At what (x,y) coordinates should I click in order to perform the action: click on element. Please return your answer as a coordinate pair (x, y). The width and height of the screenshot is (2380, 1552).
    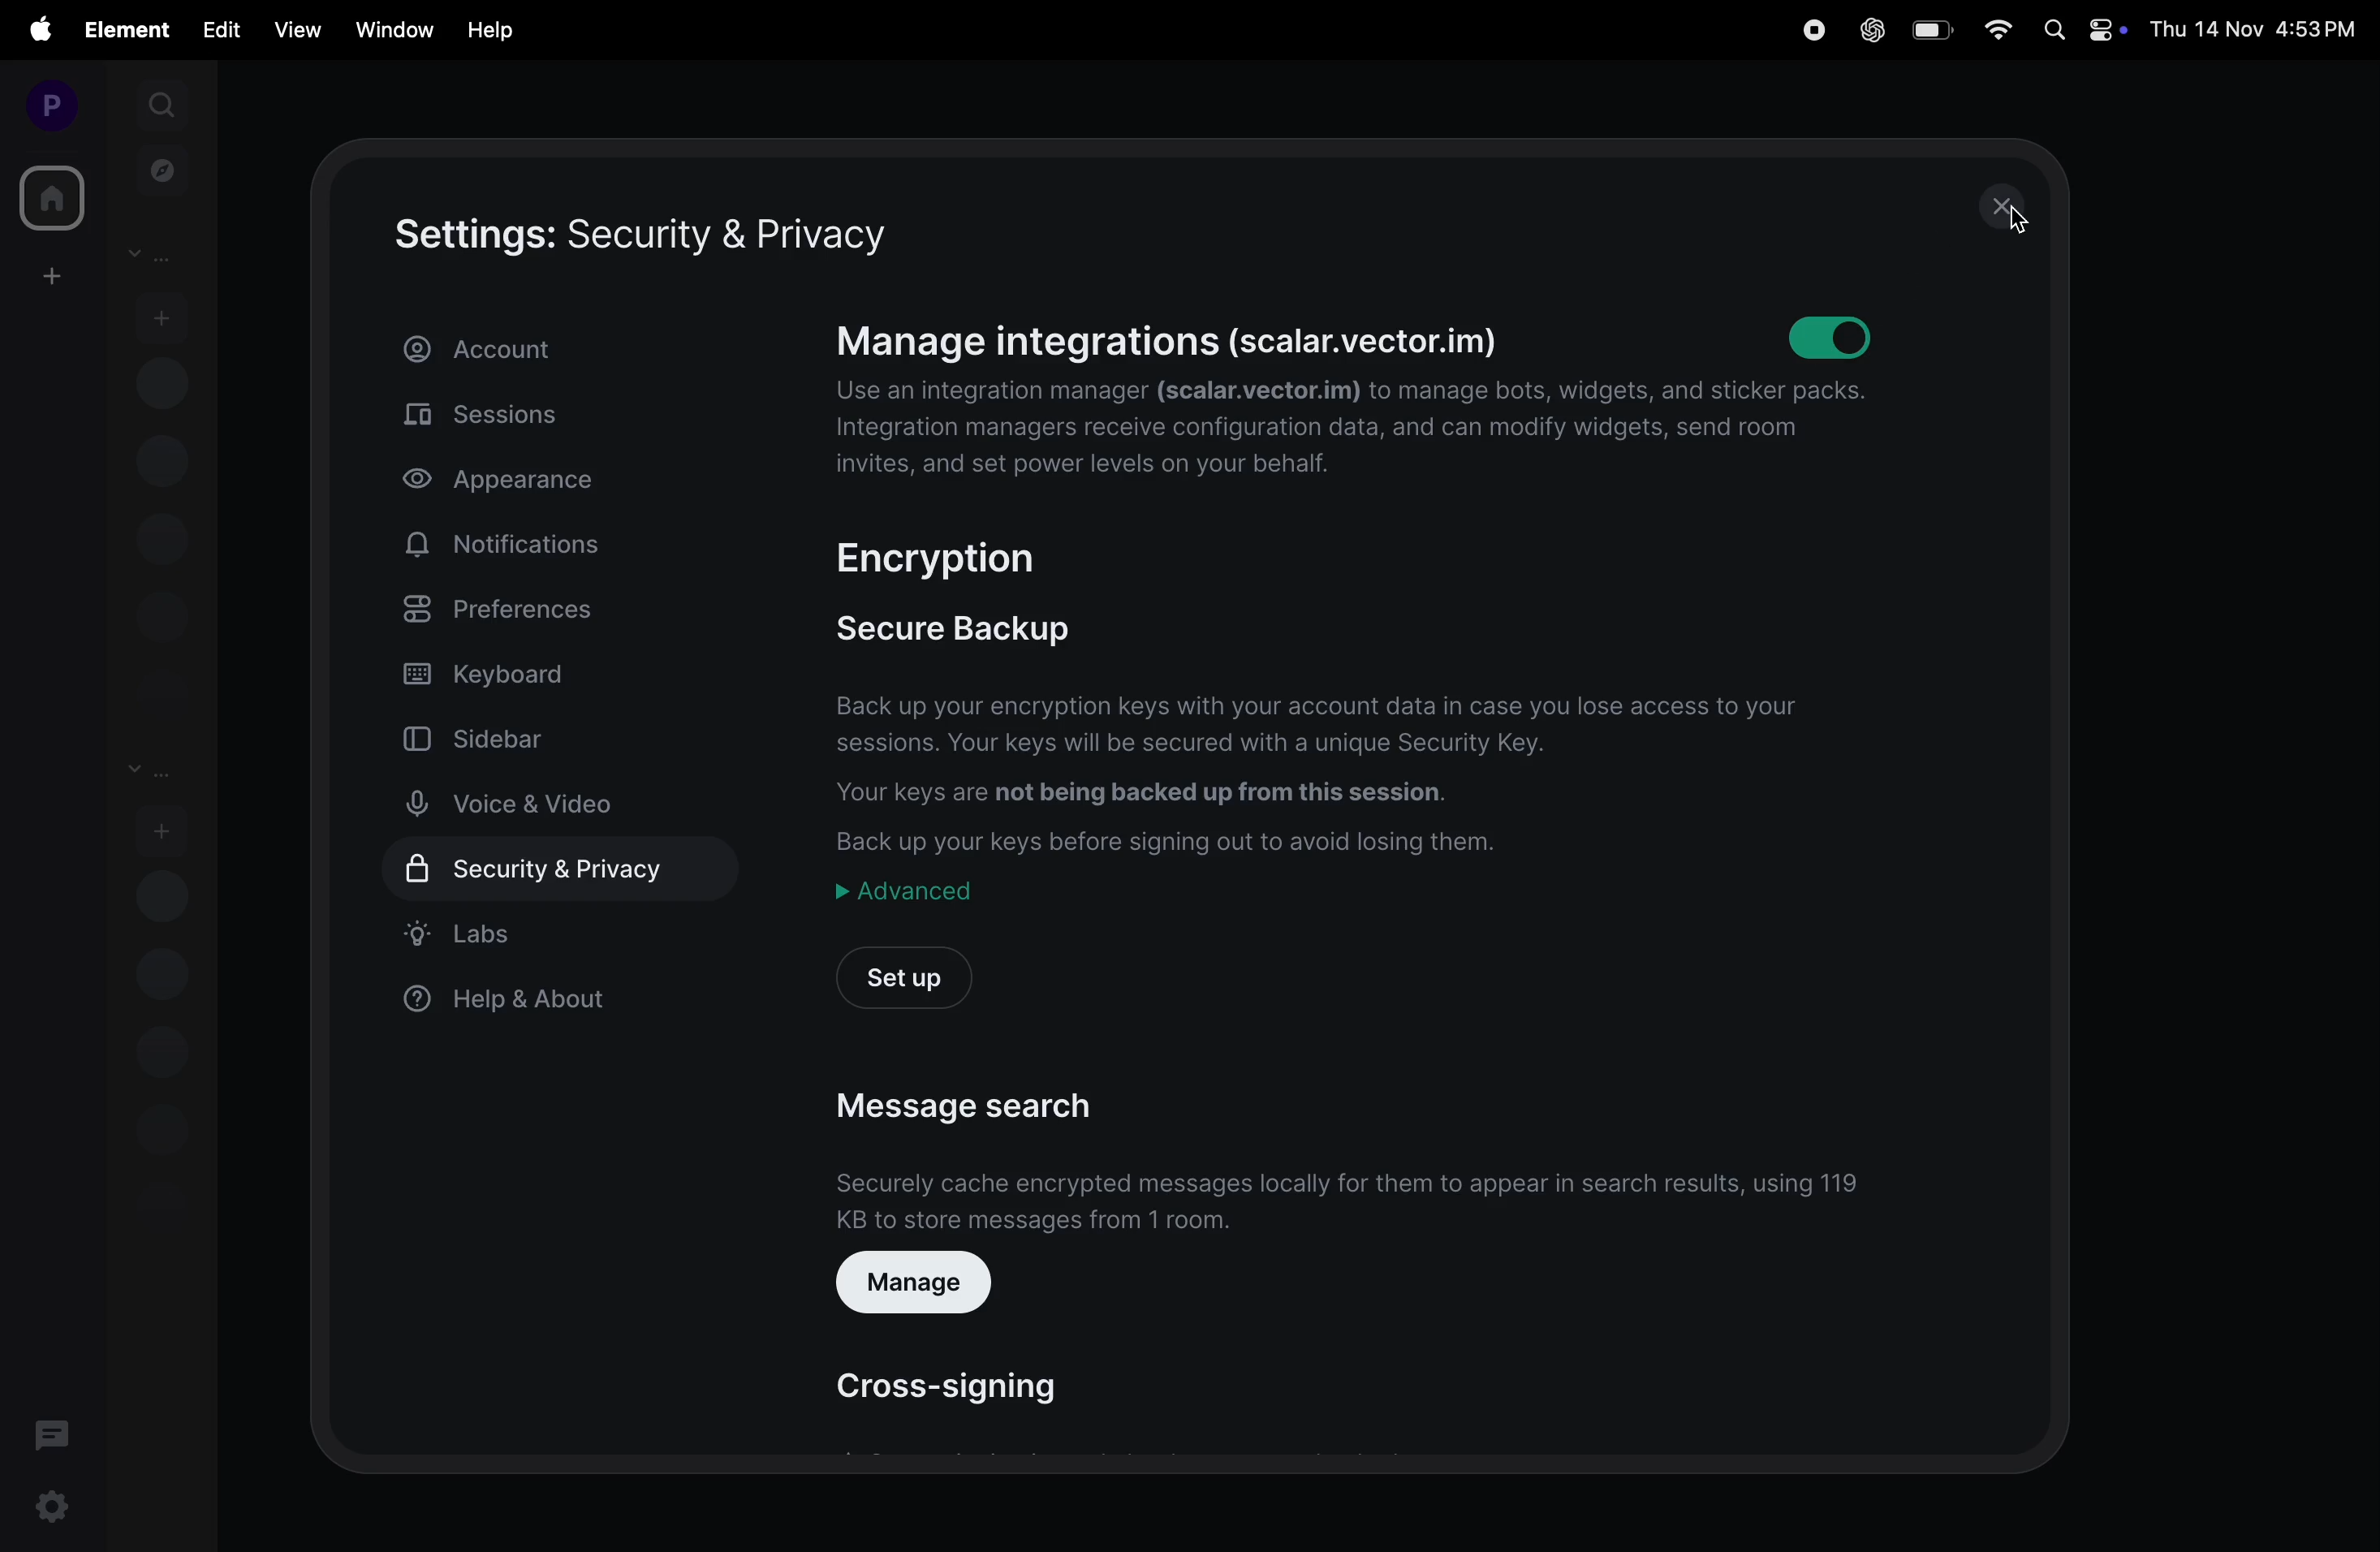
    Looking at the image, I should click on (124, 30).